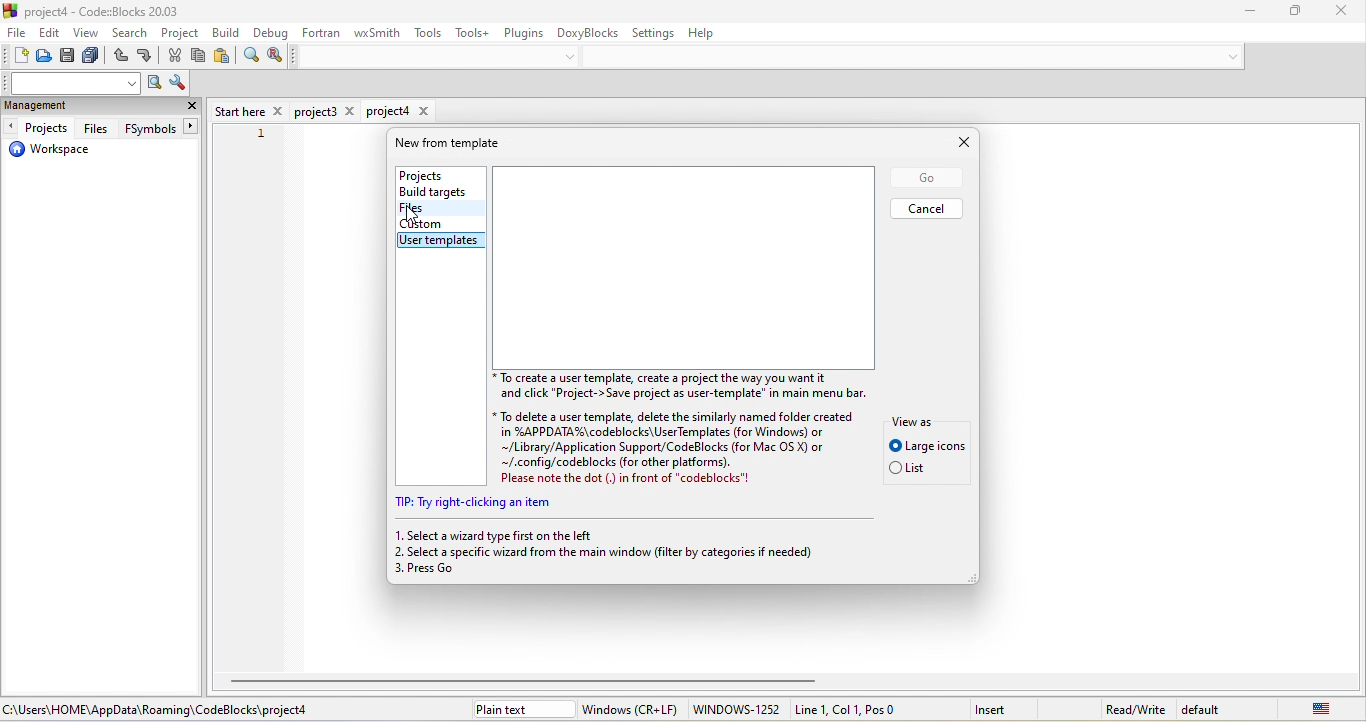 The height and width of the screenshot is (722, 1366). What do you see at coordinates (132, 35) in the screenshot?
I see `search` at bounding box center [132, 35].